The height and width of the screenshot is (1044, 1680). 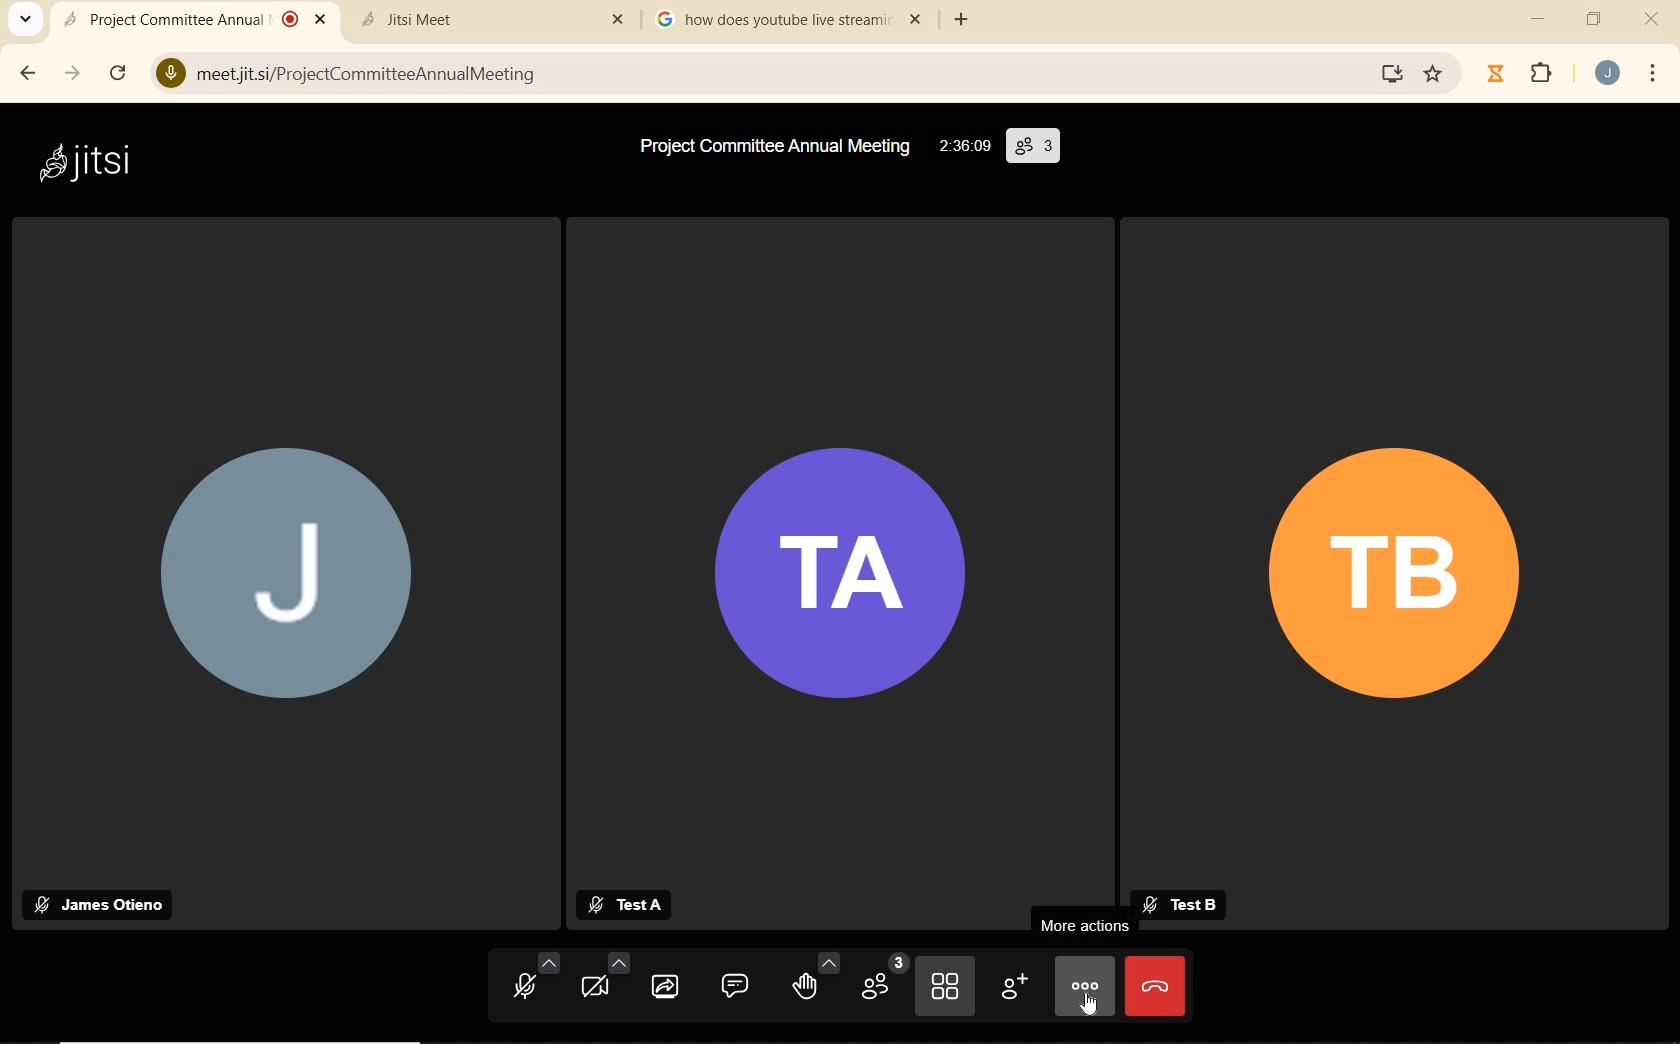 I want to click on EXTENSIONS, so click(x=1546, y=76).